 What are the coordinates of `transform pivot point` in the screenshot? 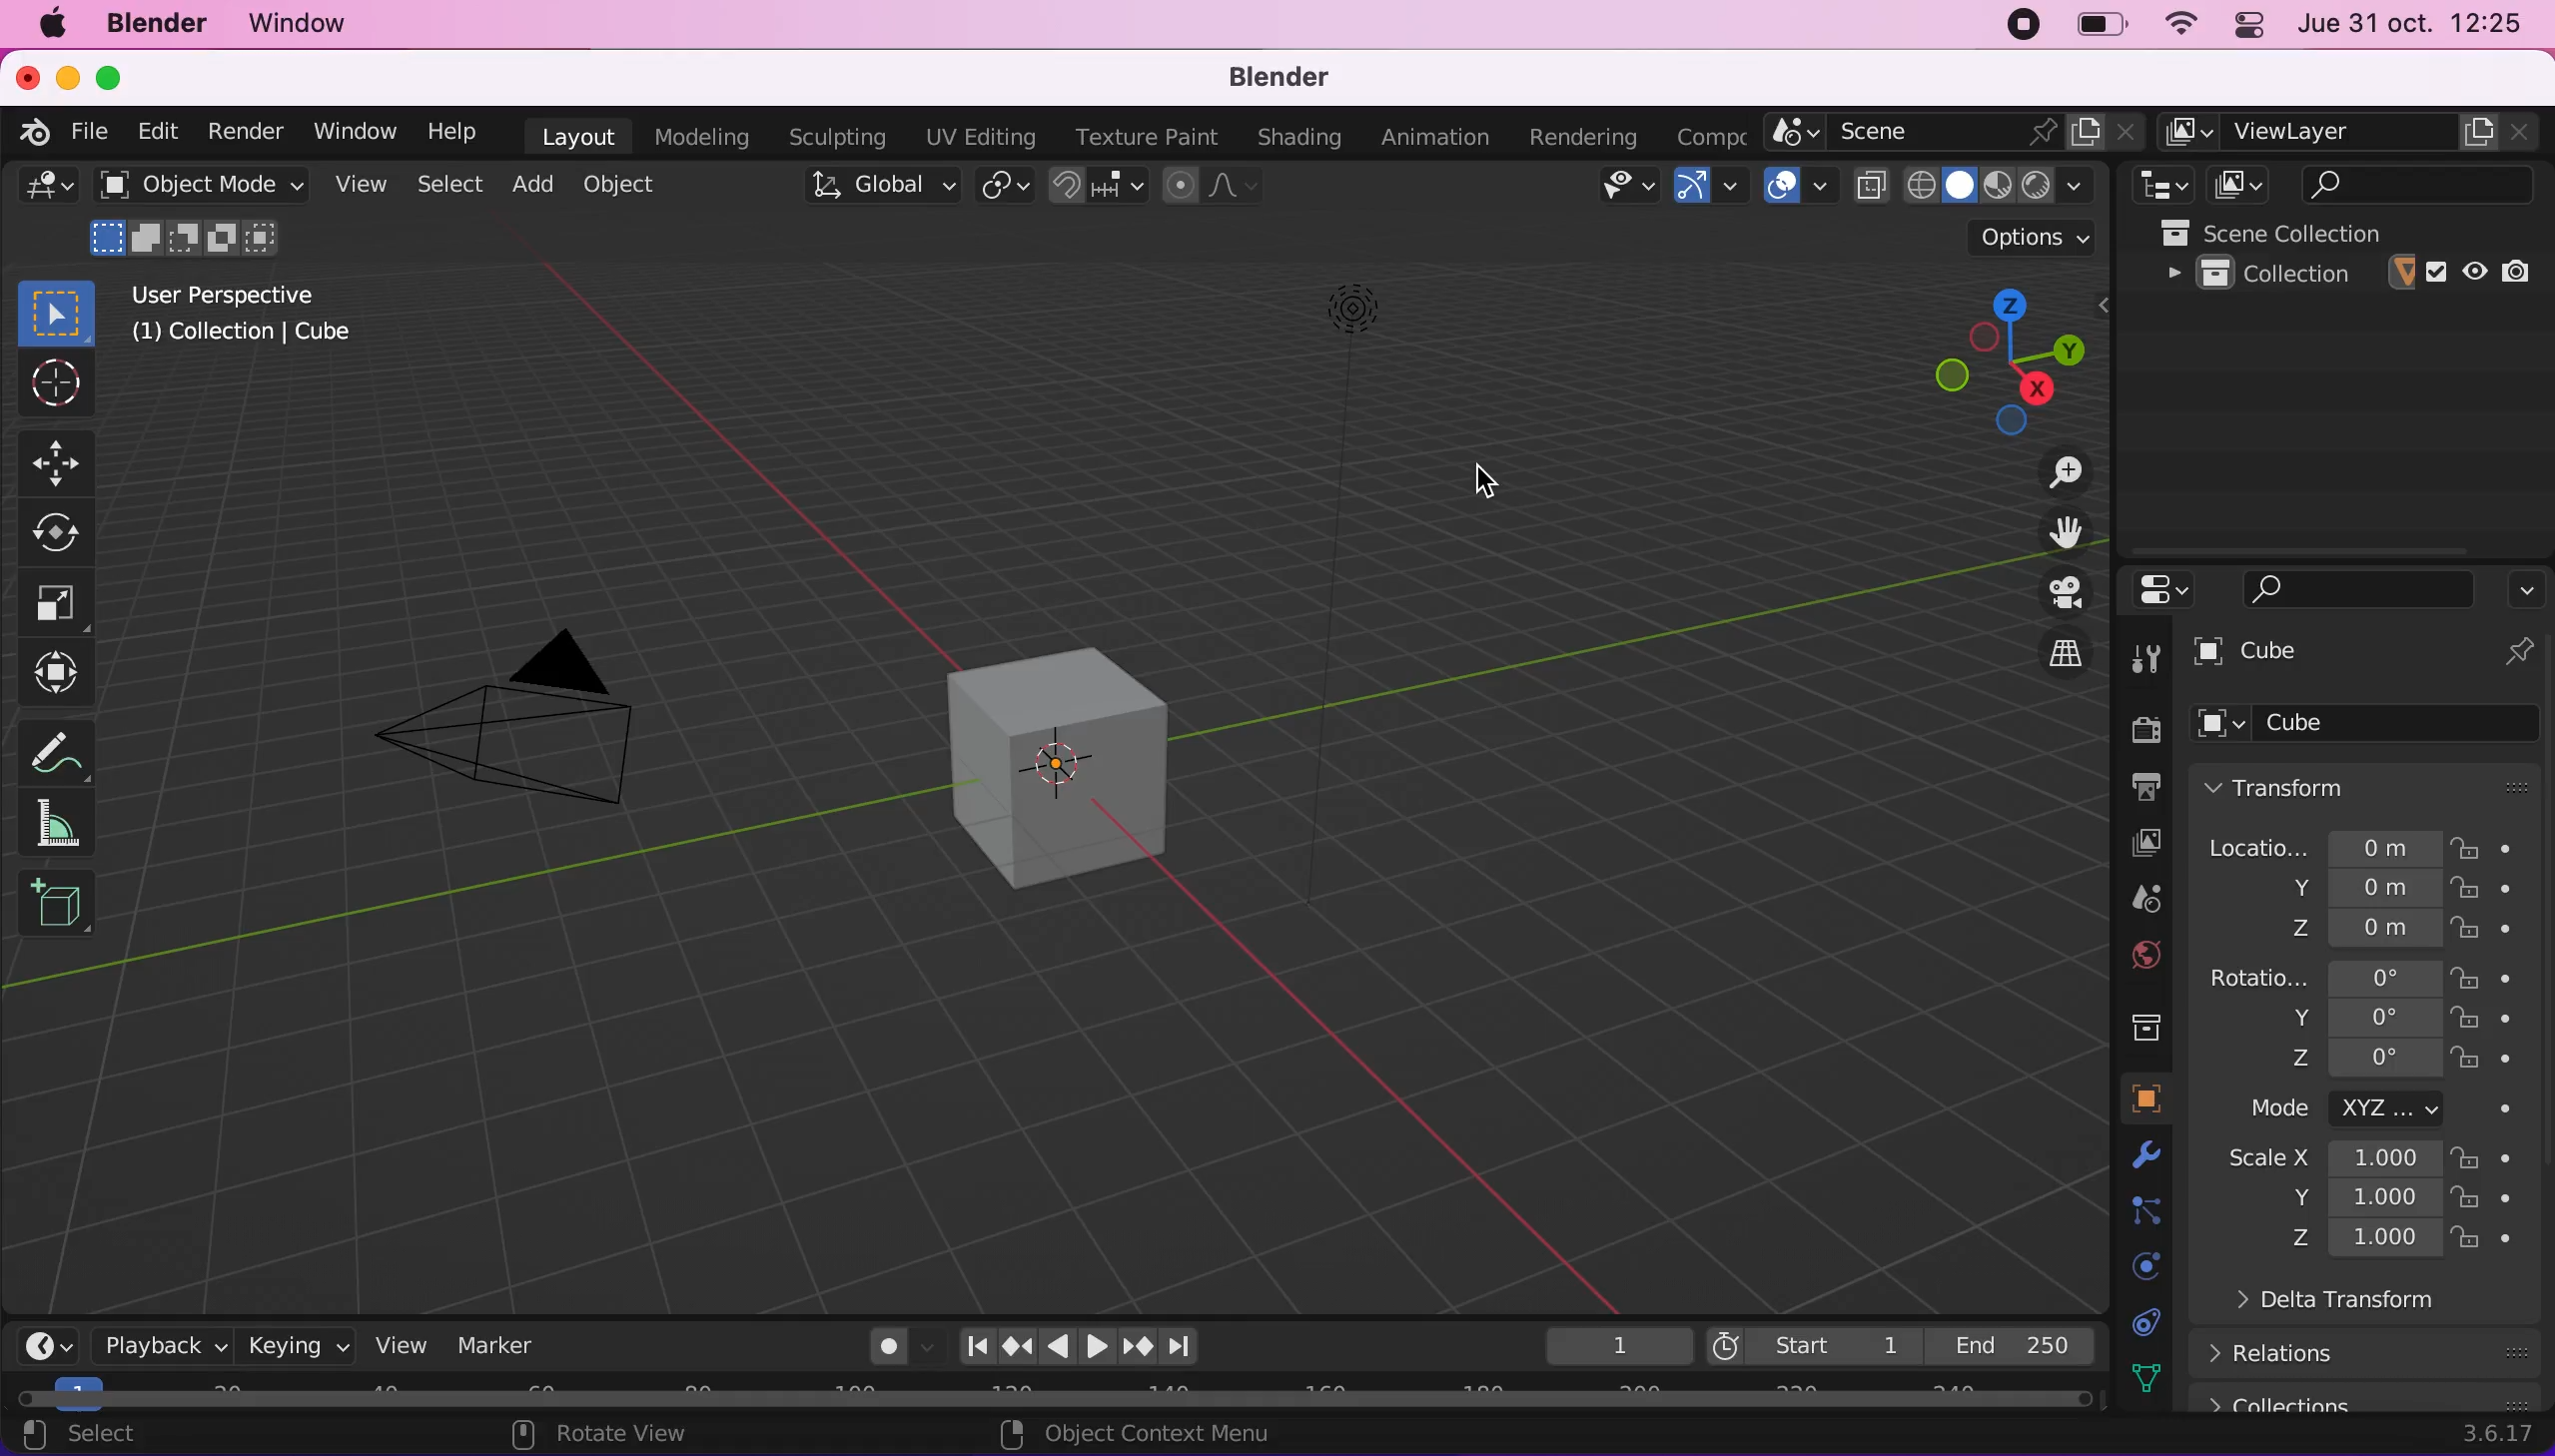 It's located at (1001, 188).